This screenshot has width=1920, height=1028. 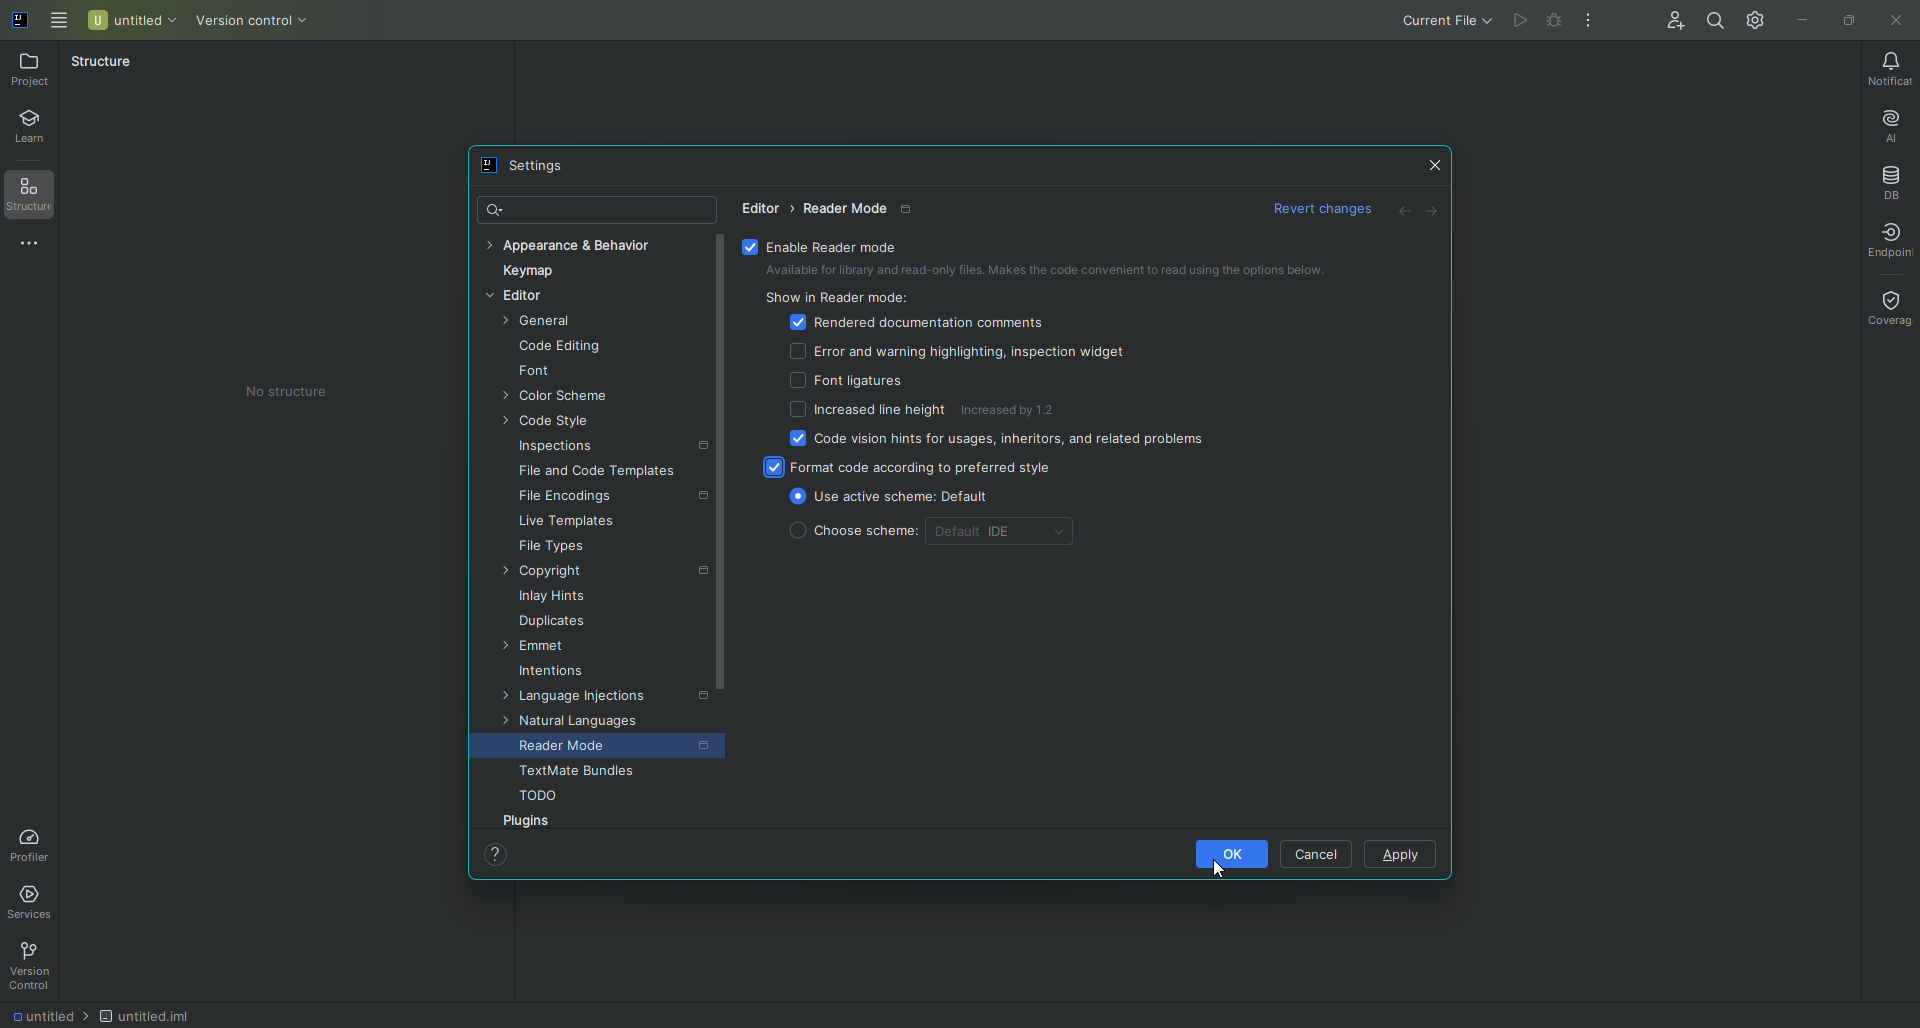 I want to click on Choose scheme, so click(x=851, y=532).